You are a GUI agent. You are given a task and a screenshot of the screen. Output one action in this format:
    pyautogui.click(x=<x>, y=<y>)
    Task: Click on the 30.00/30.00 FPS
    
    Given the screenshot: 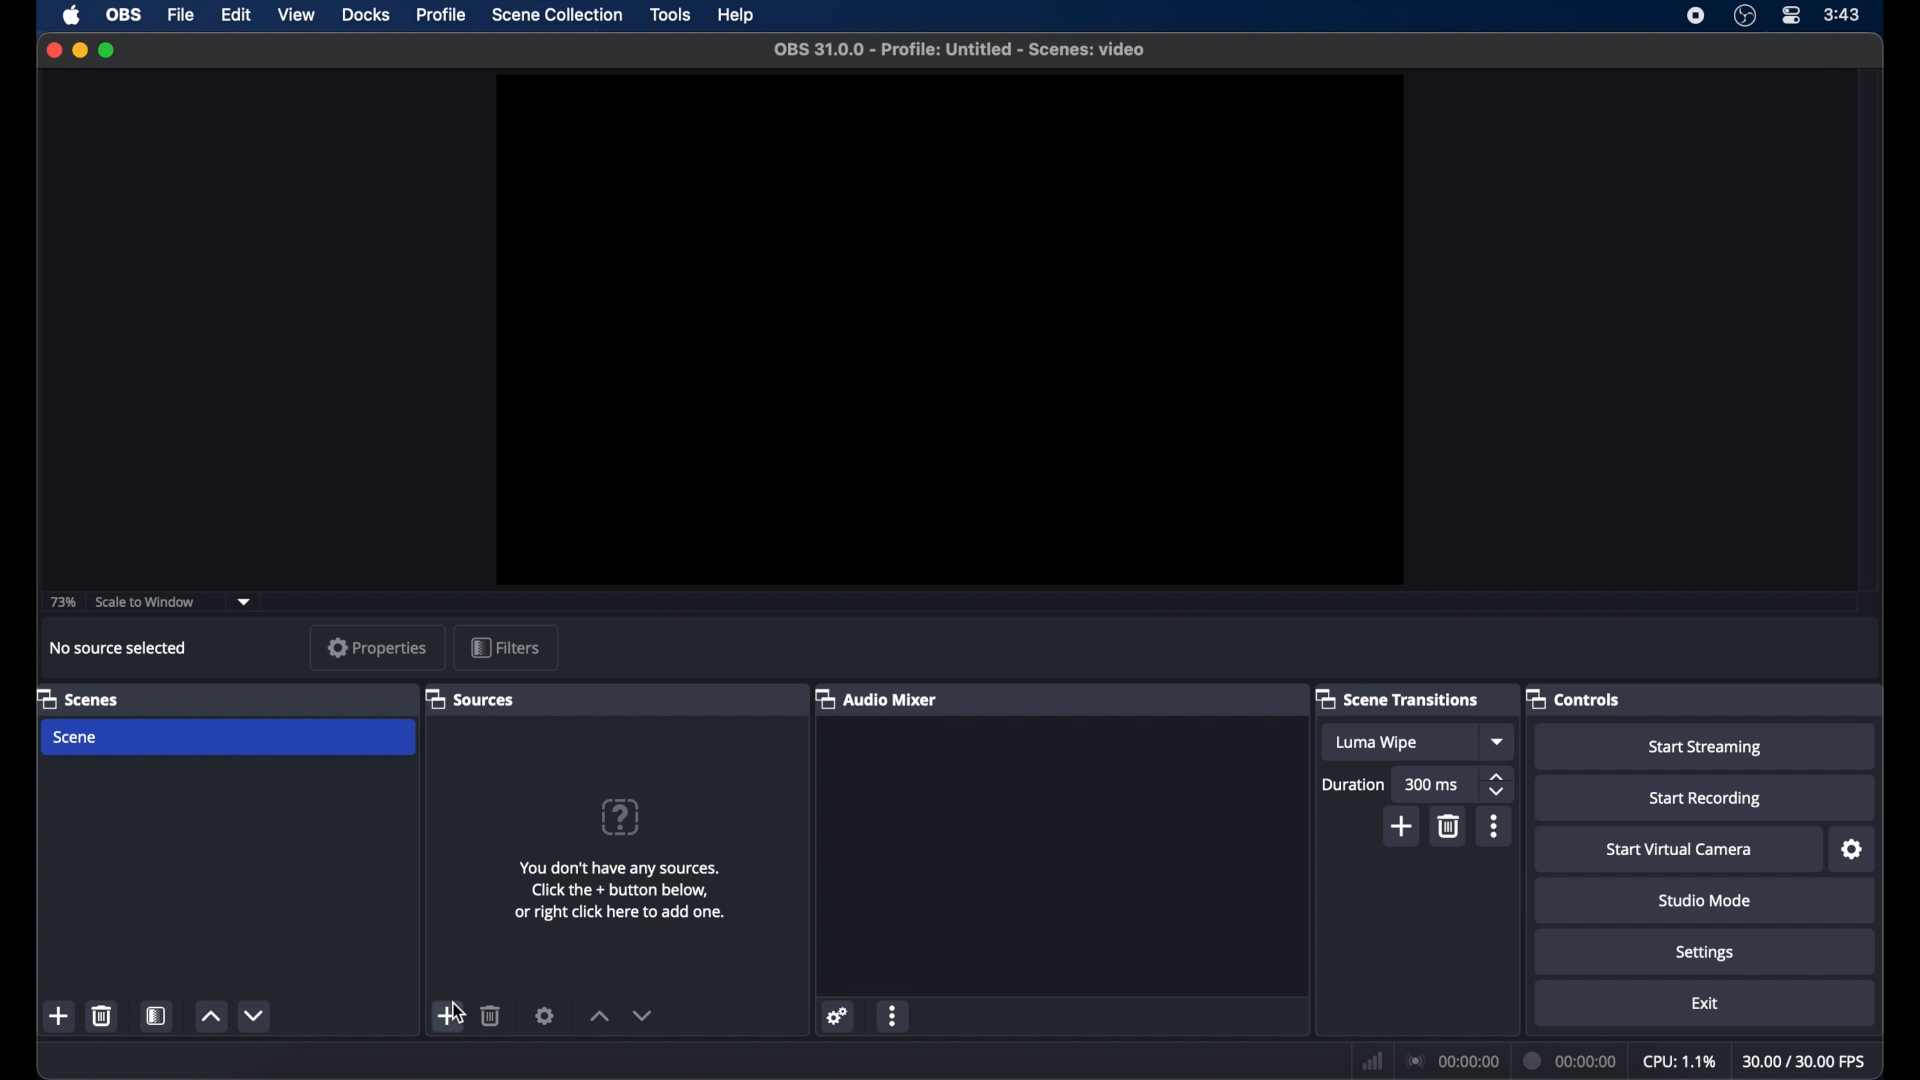 What is the action you would take?
    pyautogui.click(x=1805, y=1062)
    